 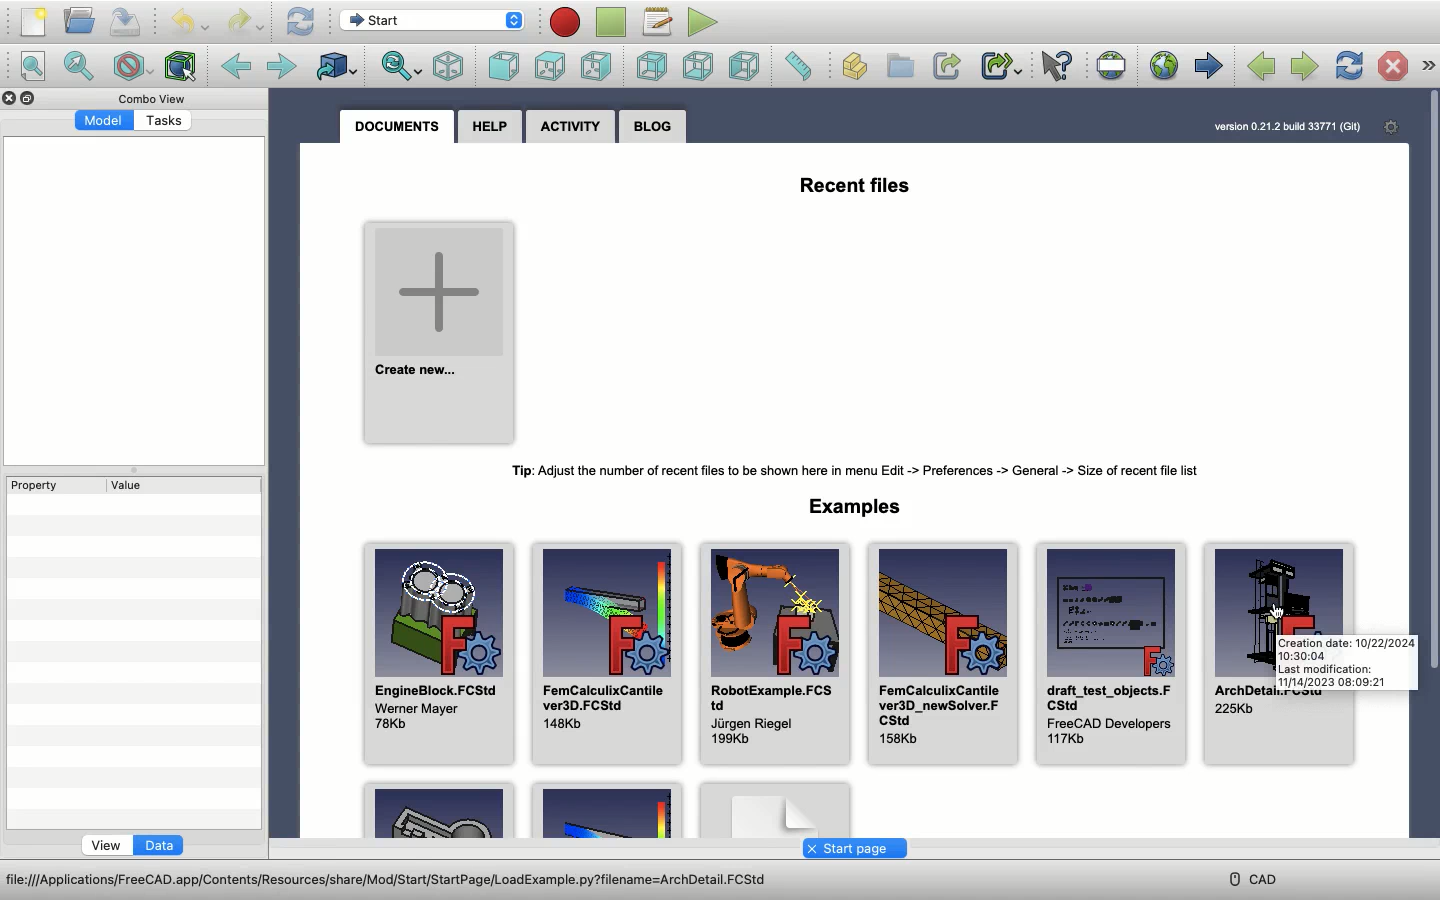 What do you see at coordinates (1259, 67) in the screenshot?
I see `Previous page` at bounding box center [1259, 67].